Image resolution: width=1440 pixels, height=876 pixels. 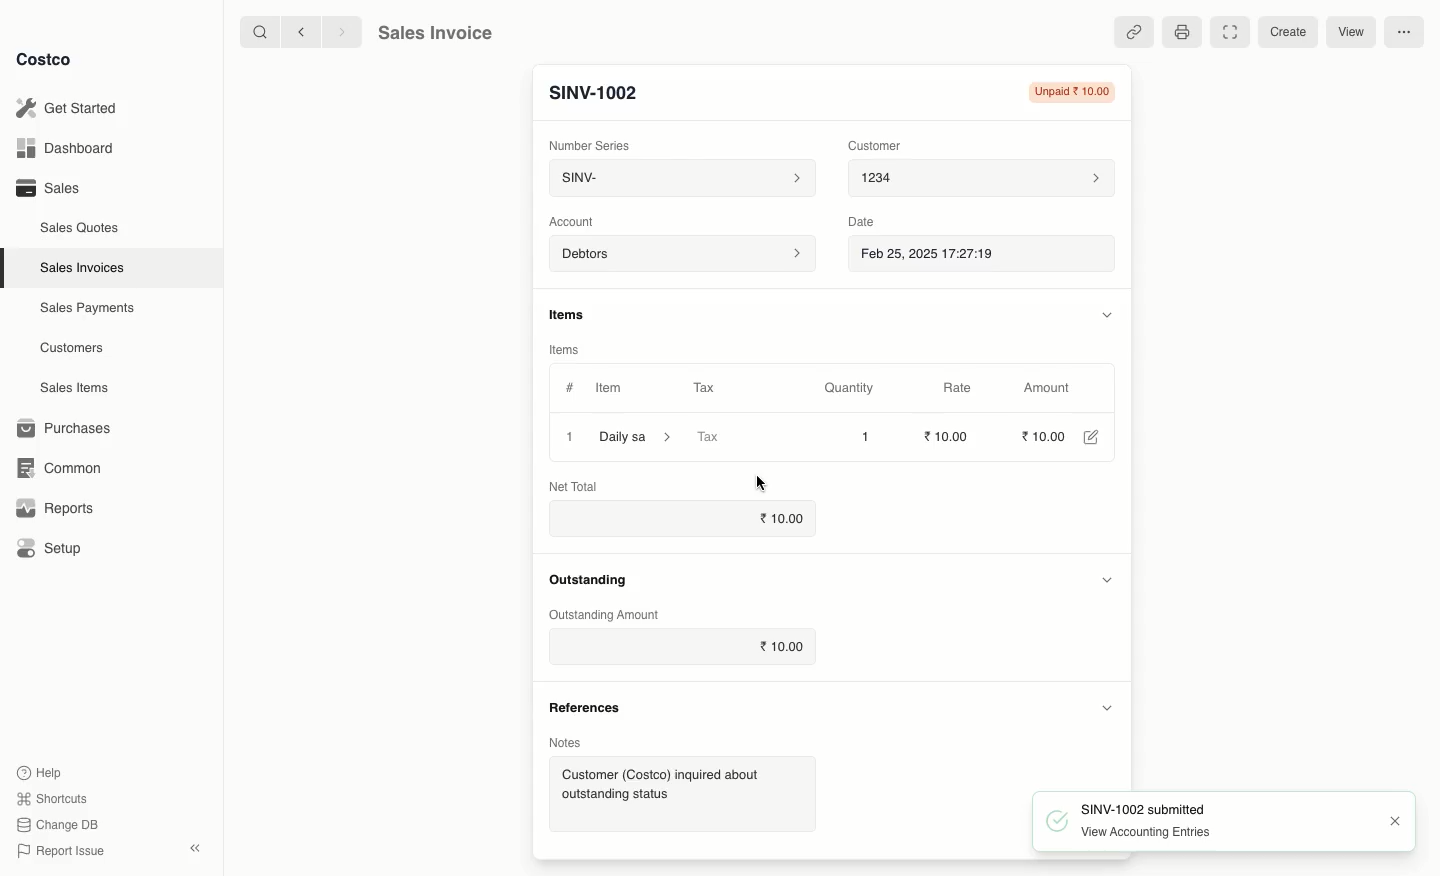 I want to click on SINV-, so click(x=682, y=179).